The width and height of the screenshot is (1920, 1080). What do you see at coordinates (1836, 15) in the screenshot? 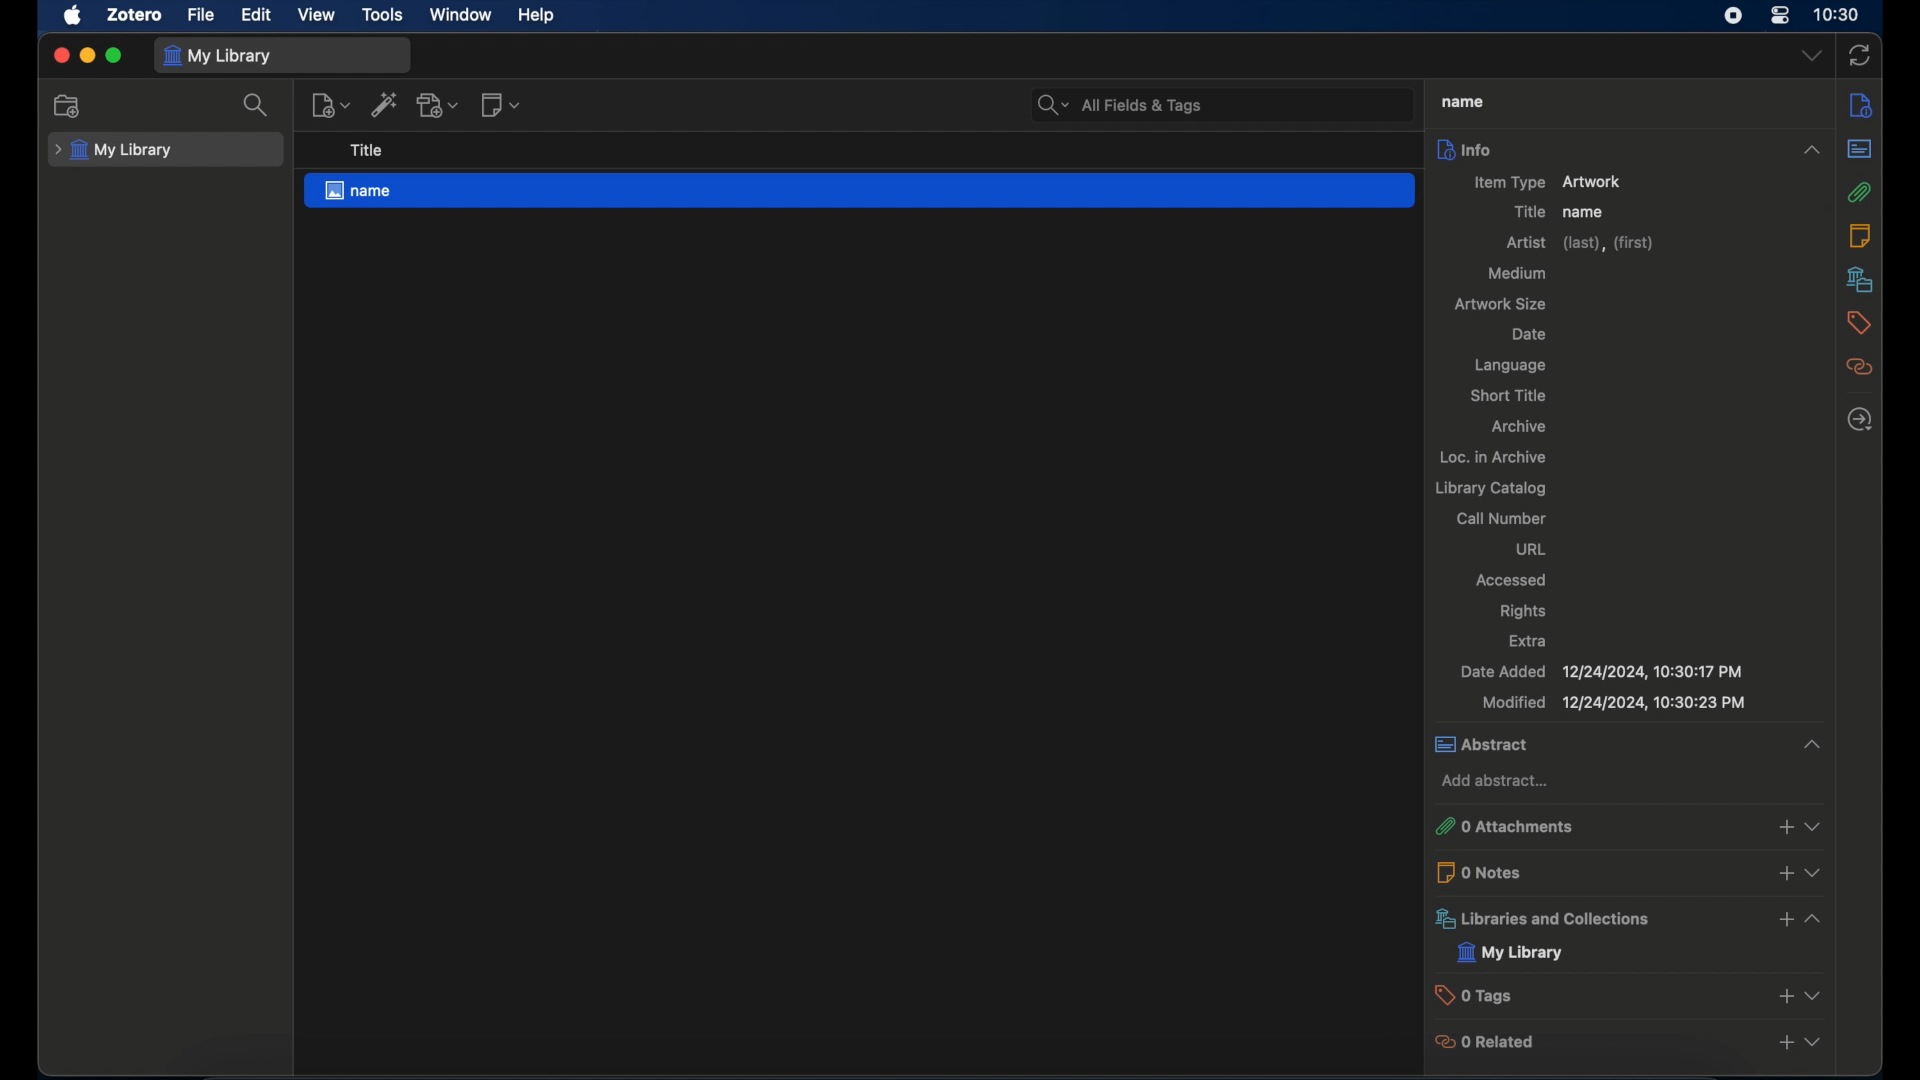
I see `time` at bounding box center [1836, 15].